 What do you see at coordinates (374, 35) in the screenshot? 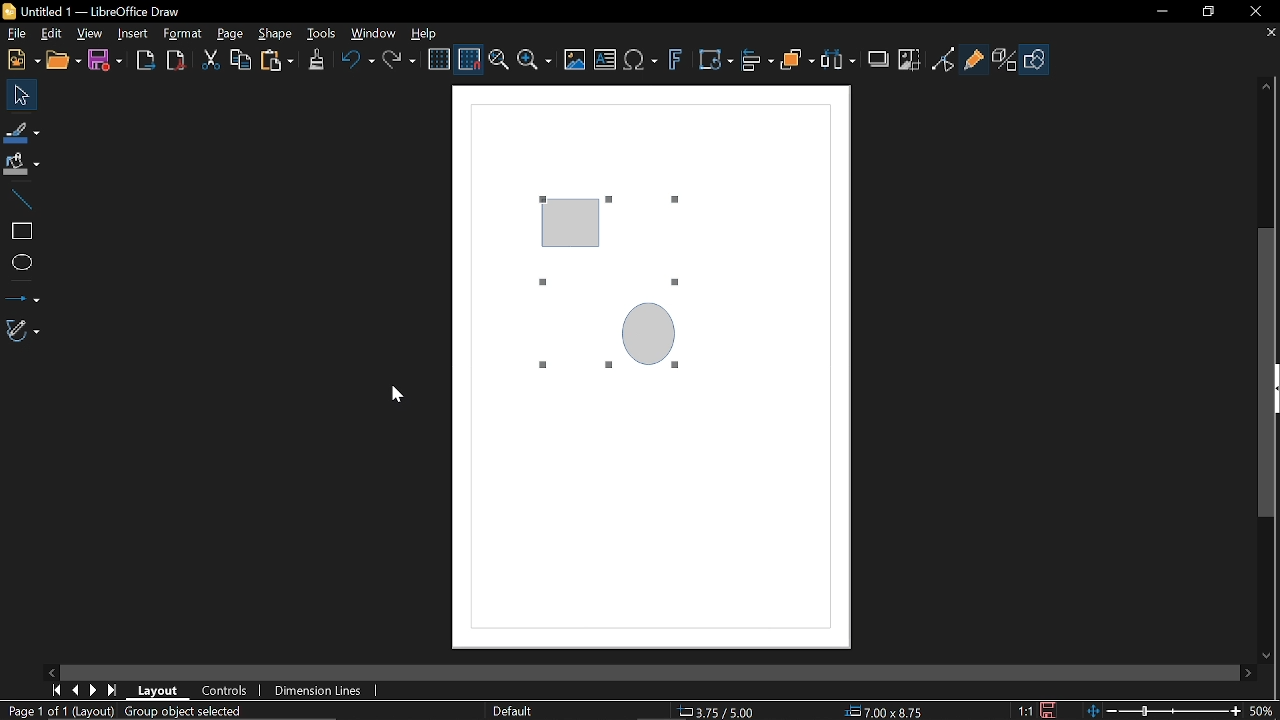
I see `Window` at bounding box center [374, 35].